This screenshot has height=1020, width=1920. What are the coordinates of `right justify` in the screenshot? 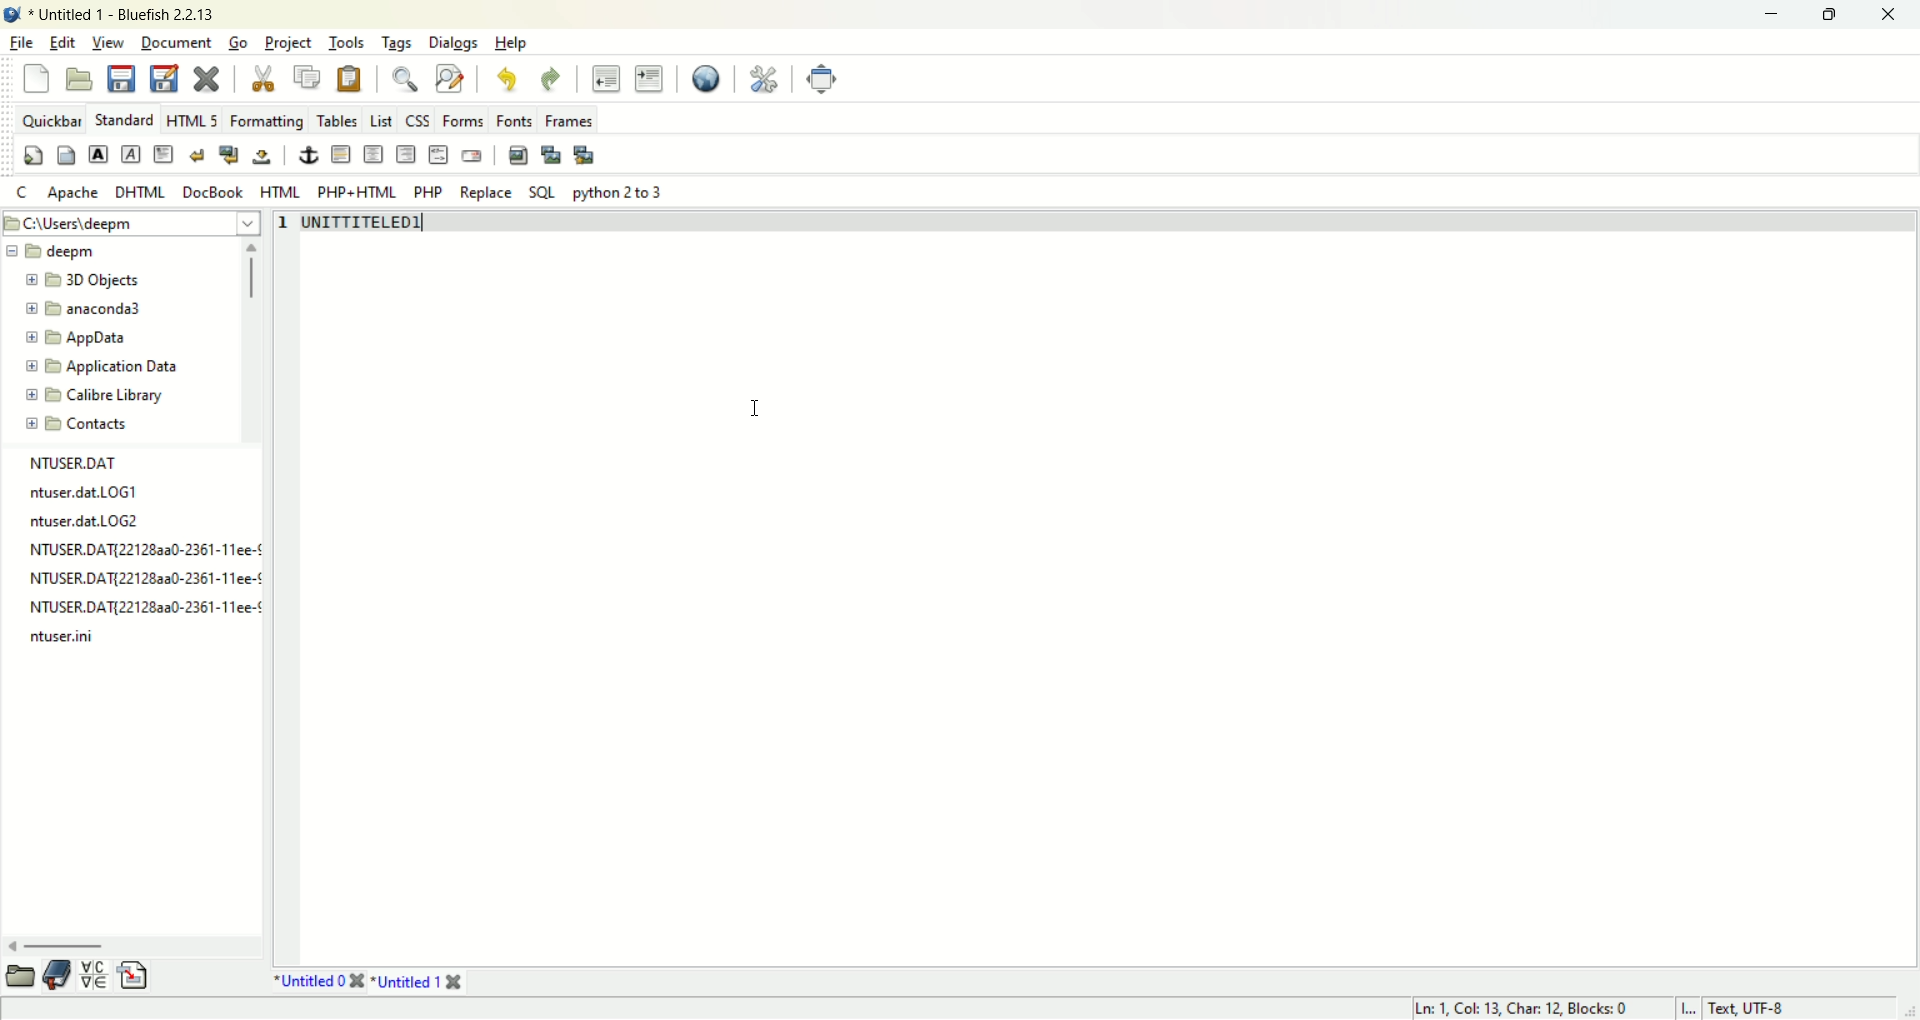 It's located at (405, 154).